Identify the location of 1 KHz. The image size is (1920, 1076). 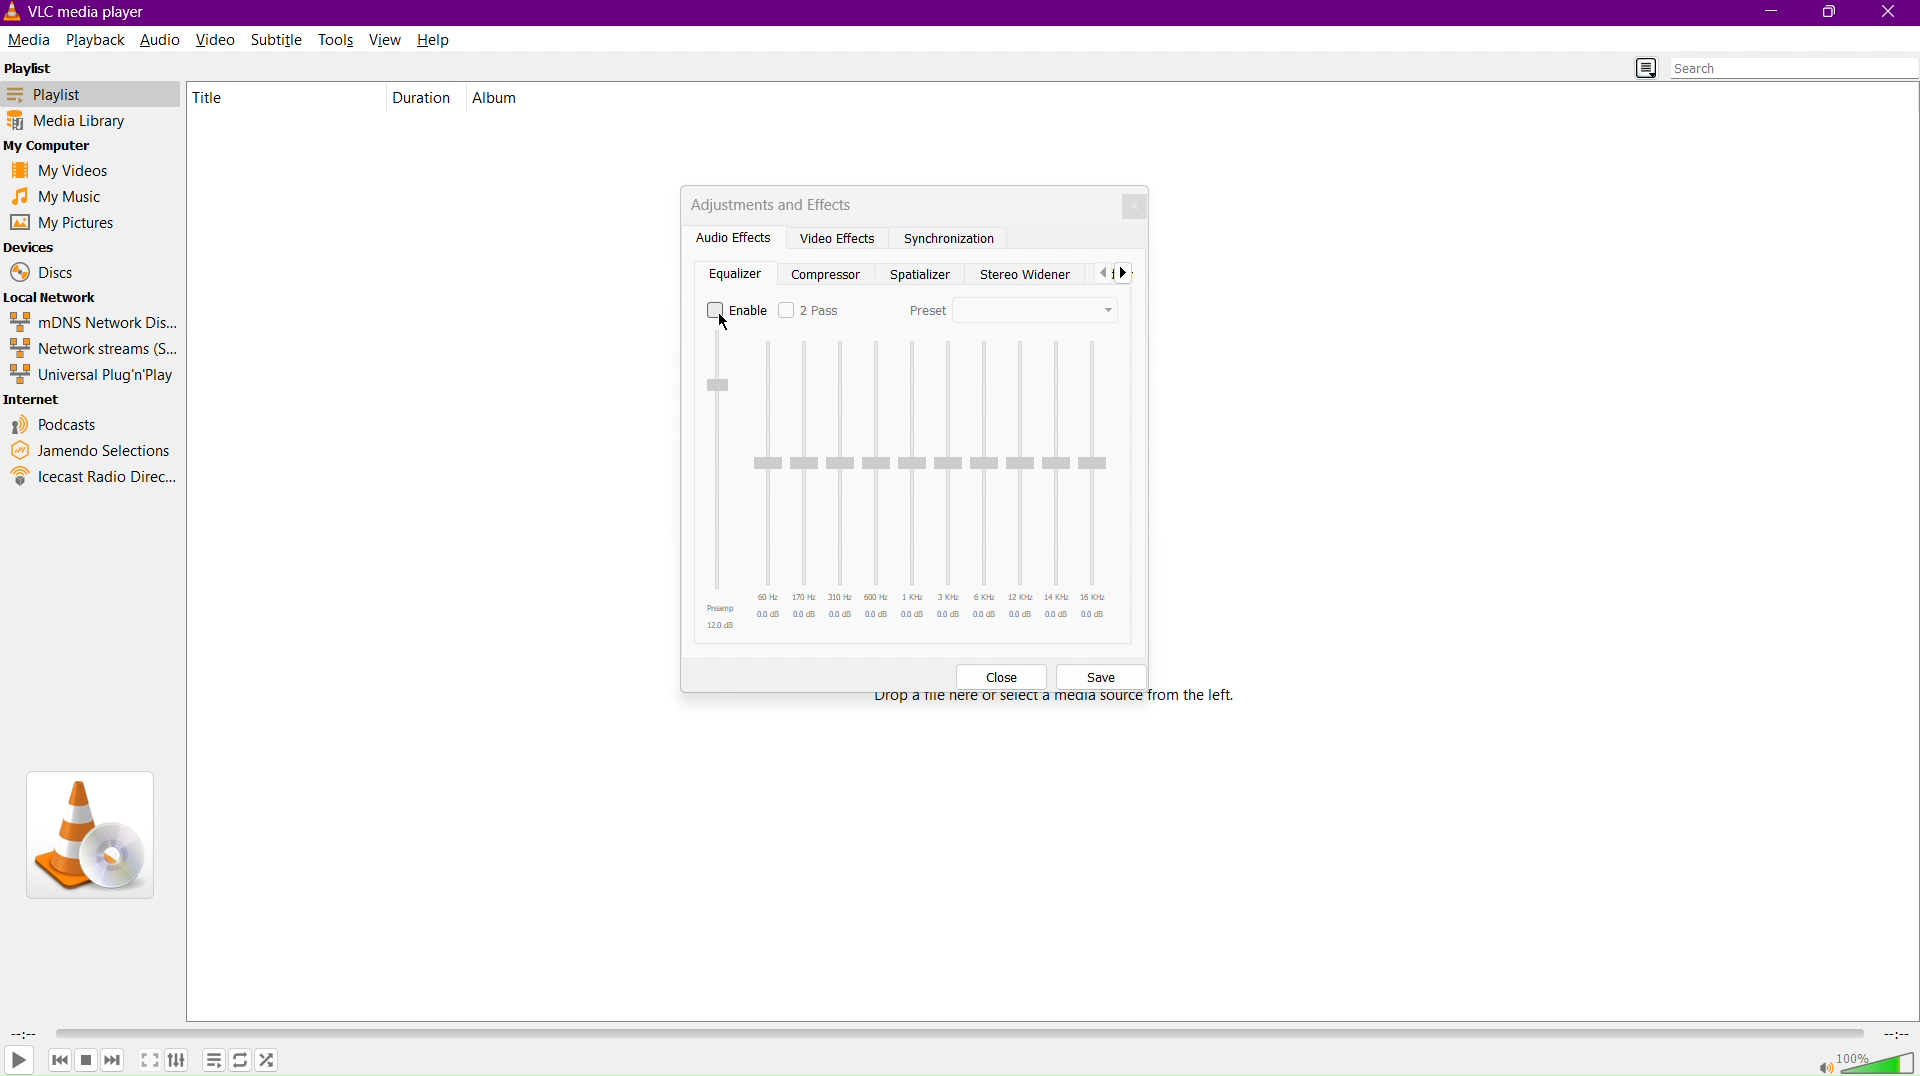
(911, 480).